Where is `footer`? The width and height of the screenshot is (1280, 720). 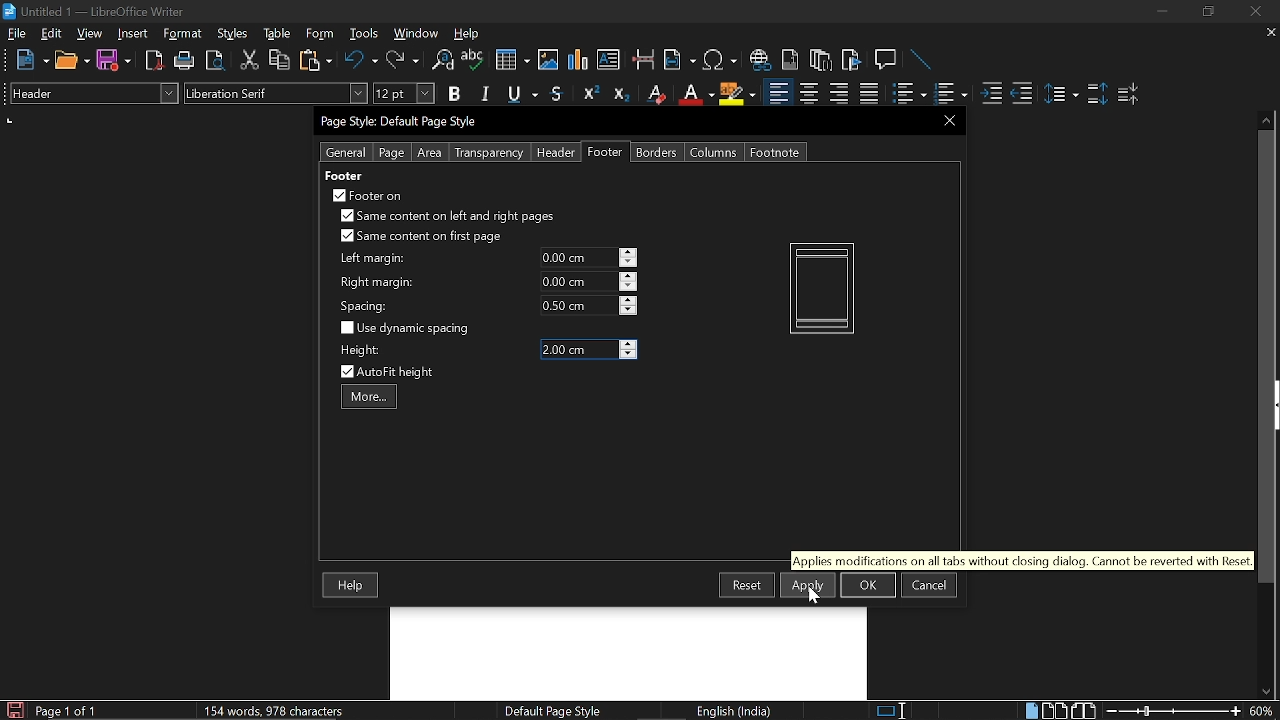 footer is located at coordinates (343, 175).